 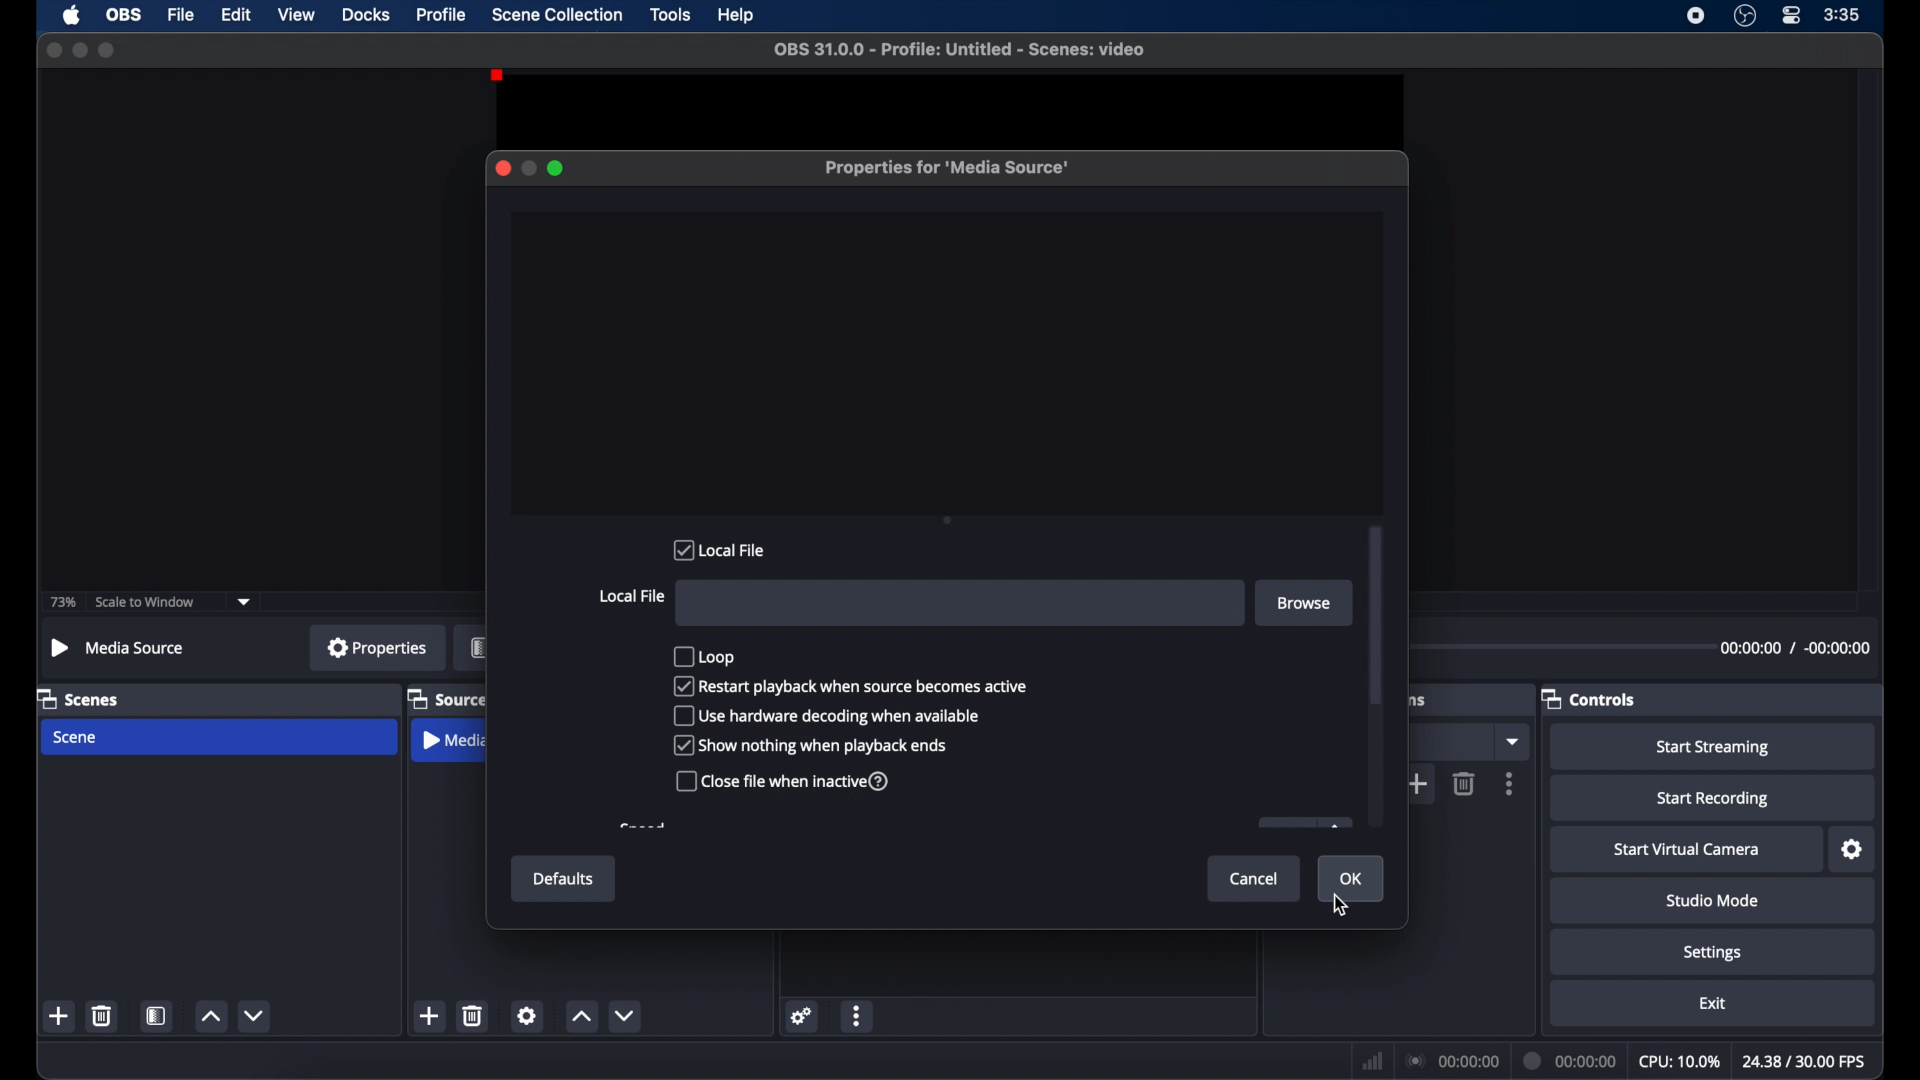 I want to click on fps, so click(x=1806, y=1061).